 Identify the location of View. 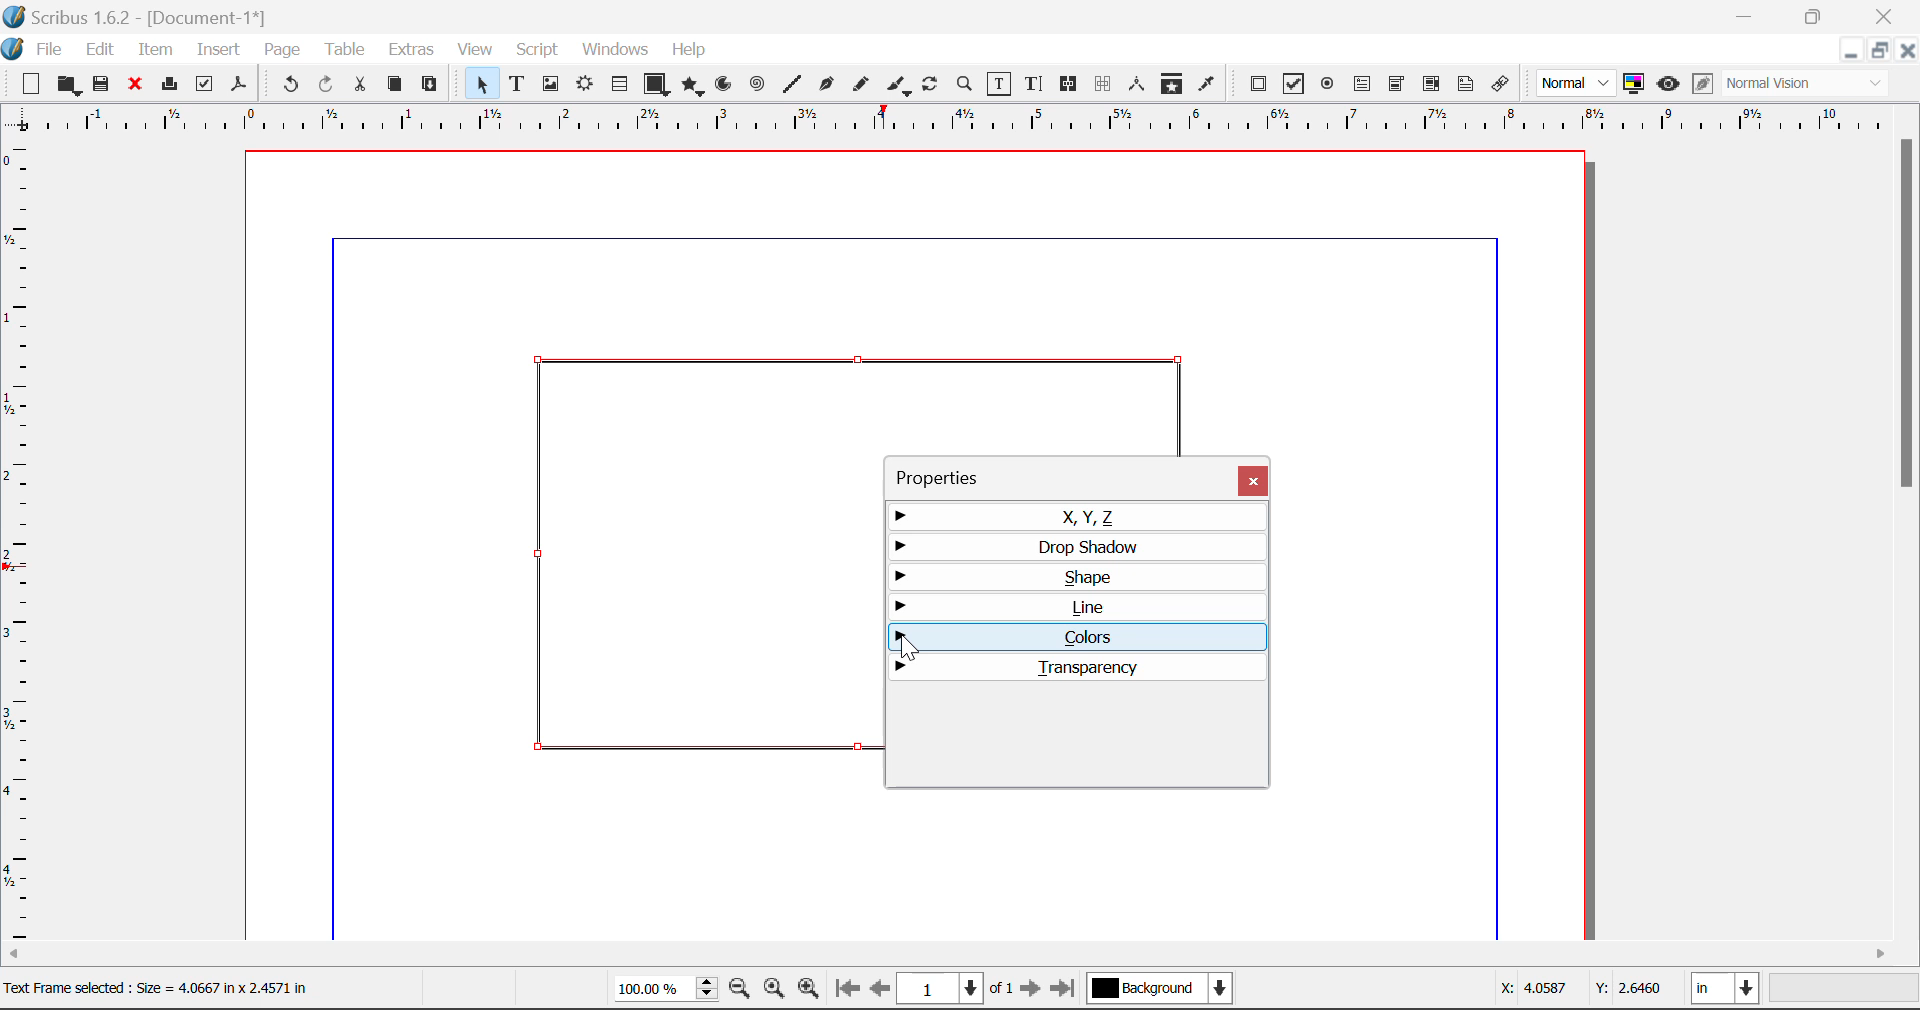
(476, 51).